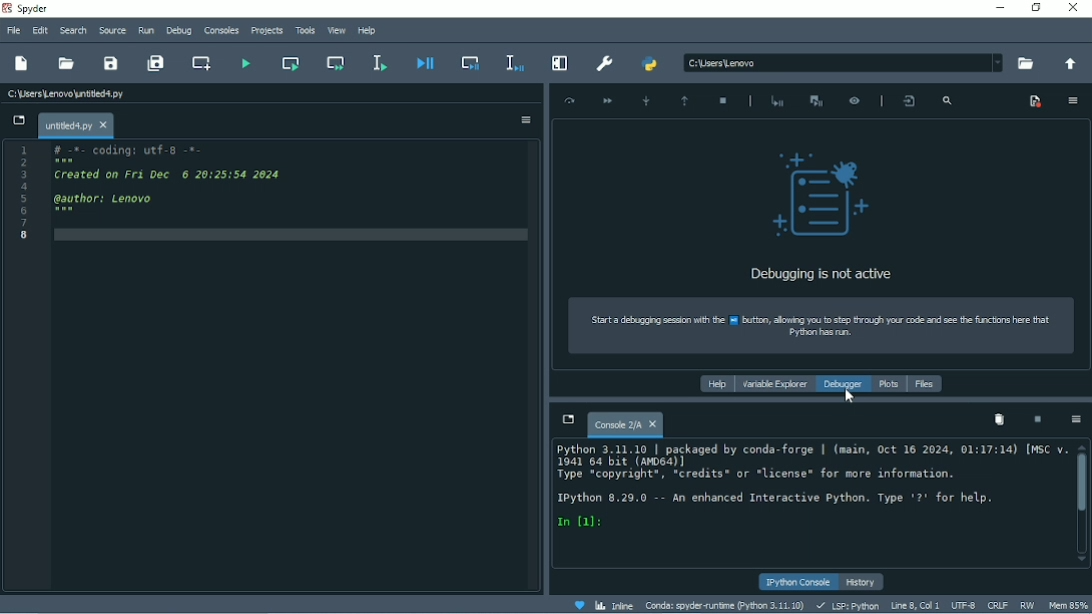 The image size is (1092, 614). What do you see at coordinates (379, 63) in the screenshot?
I see `Run selection or current line` at bounding box center [379, 63].